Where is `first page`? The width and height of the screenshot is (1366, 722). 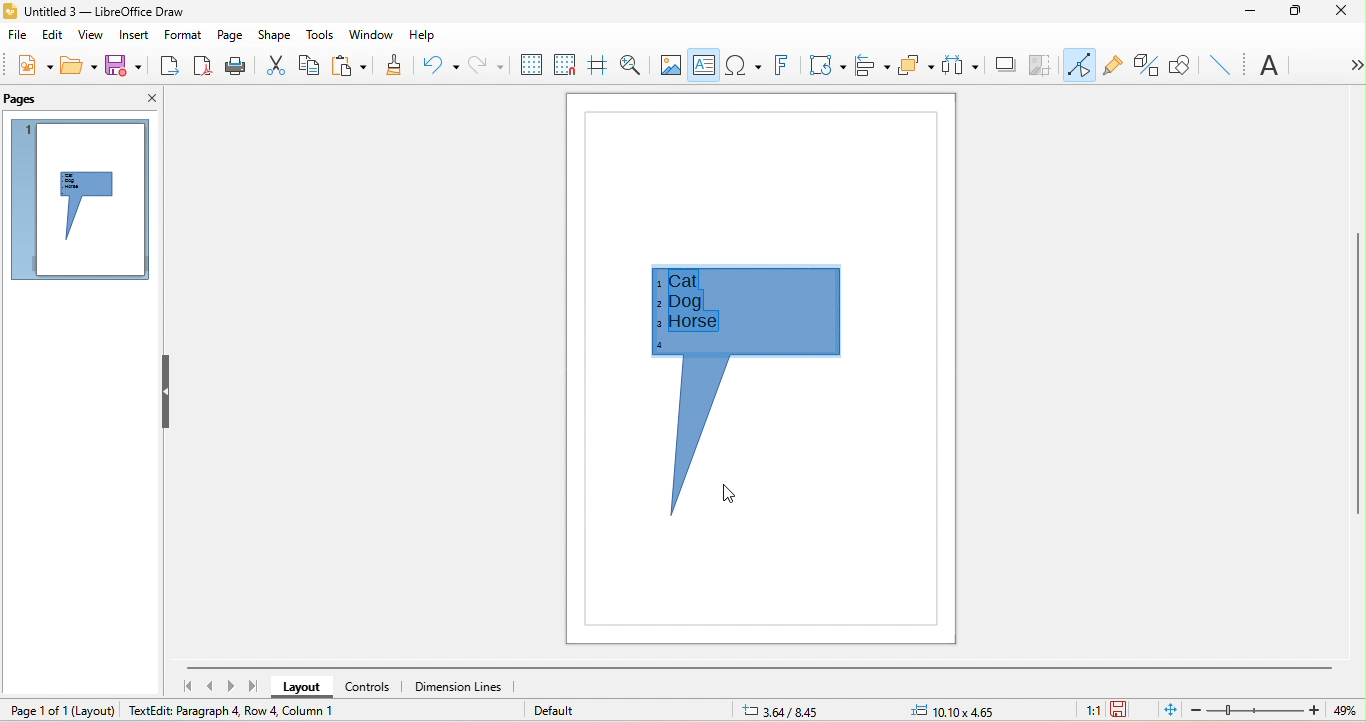
first page is located at coordinates (190, 686).